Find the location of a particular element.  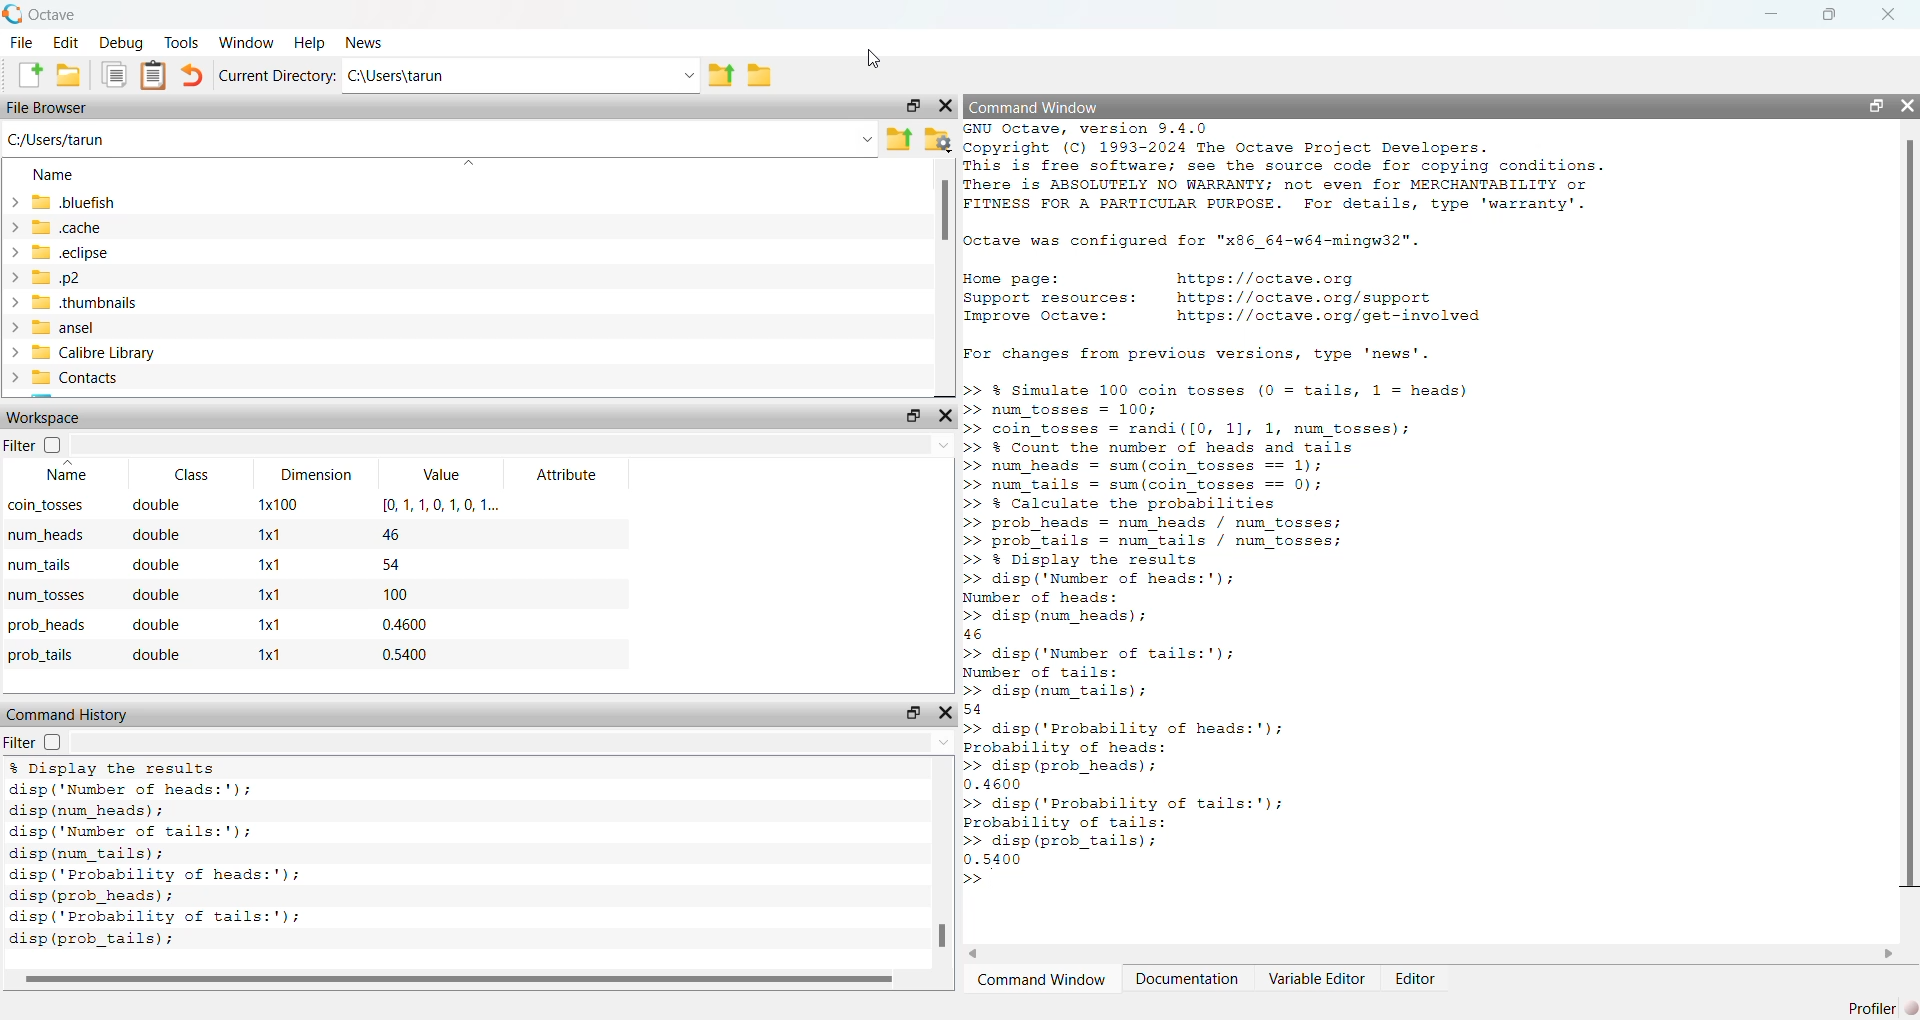

double is located at coordinates (155, 624).